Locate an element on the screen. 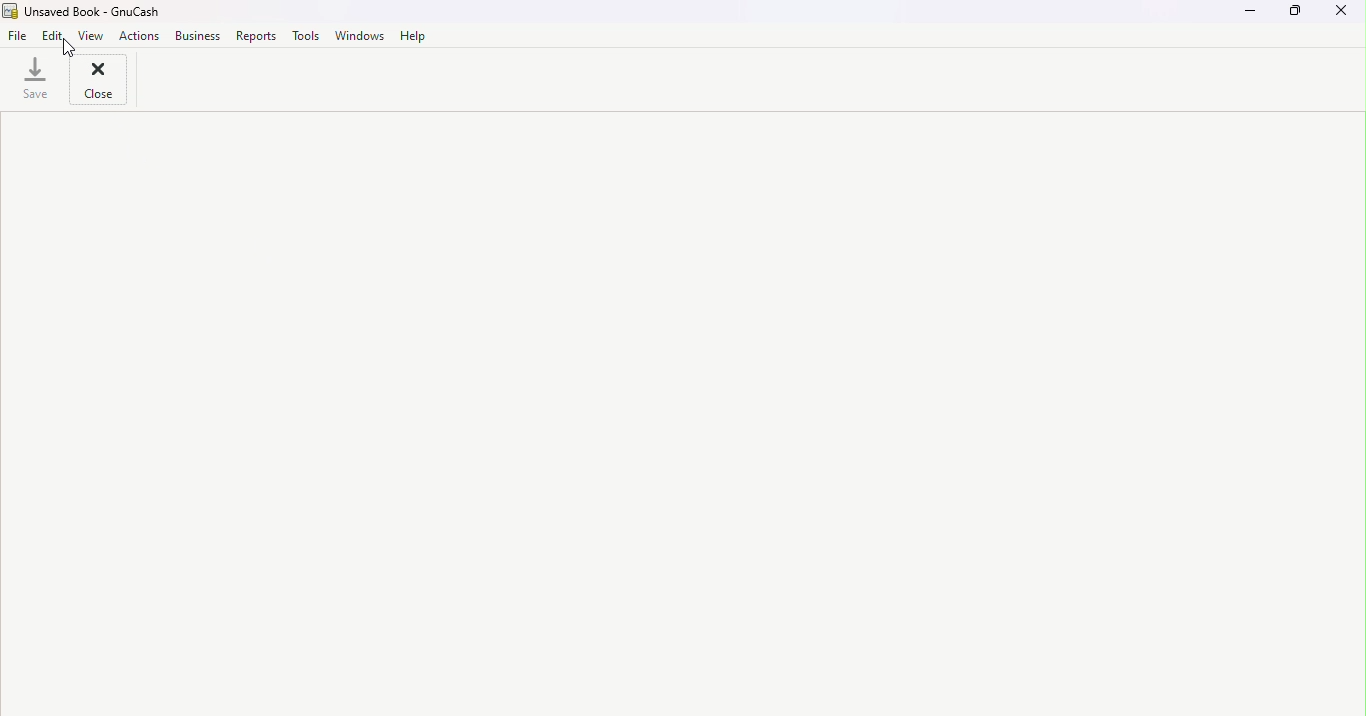  Actions is located at coordinates (140, 35).